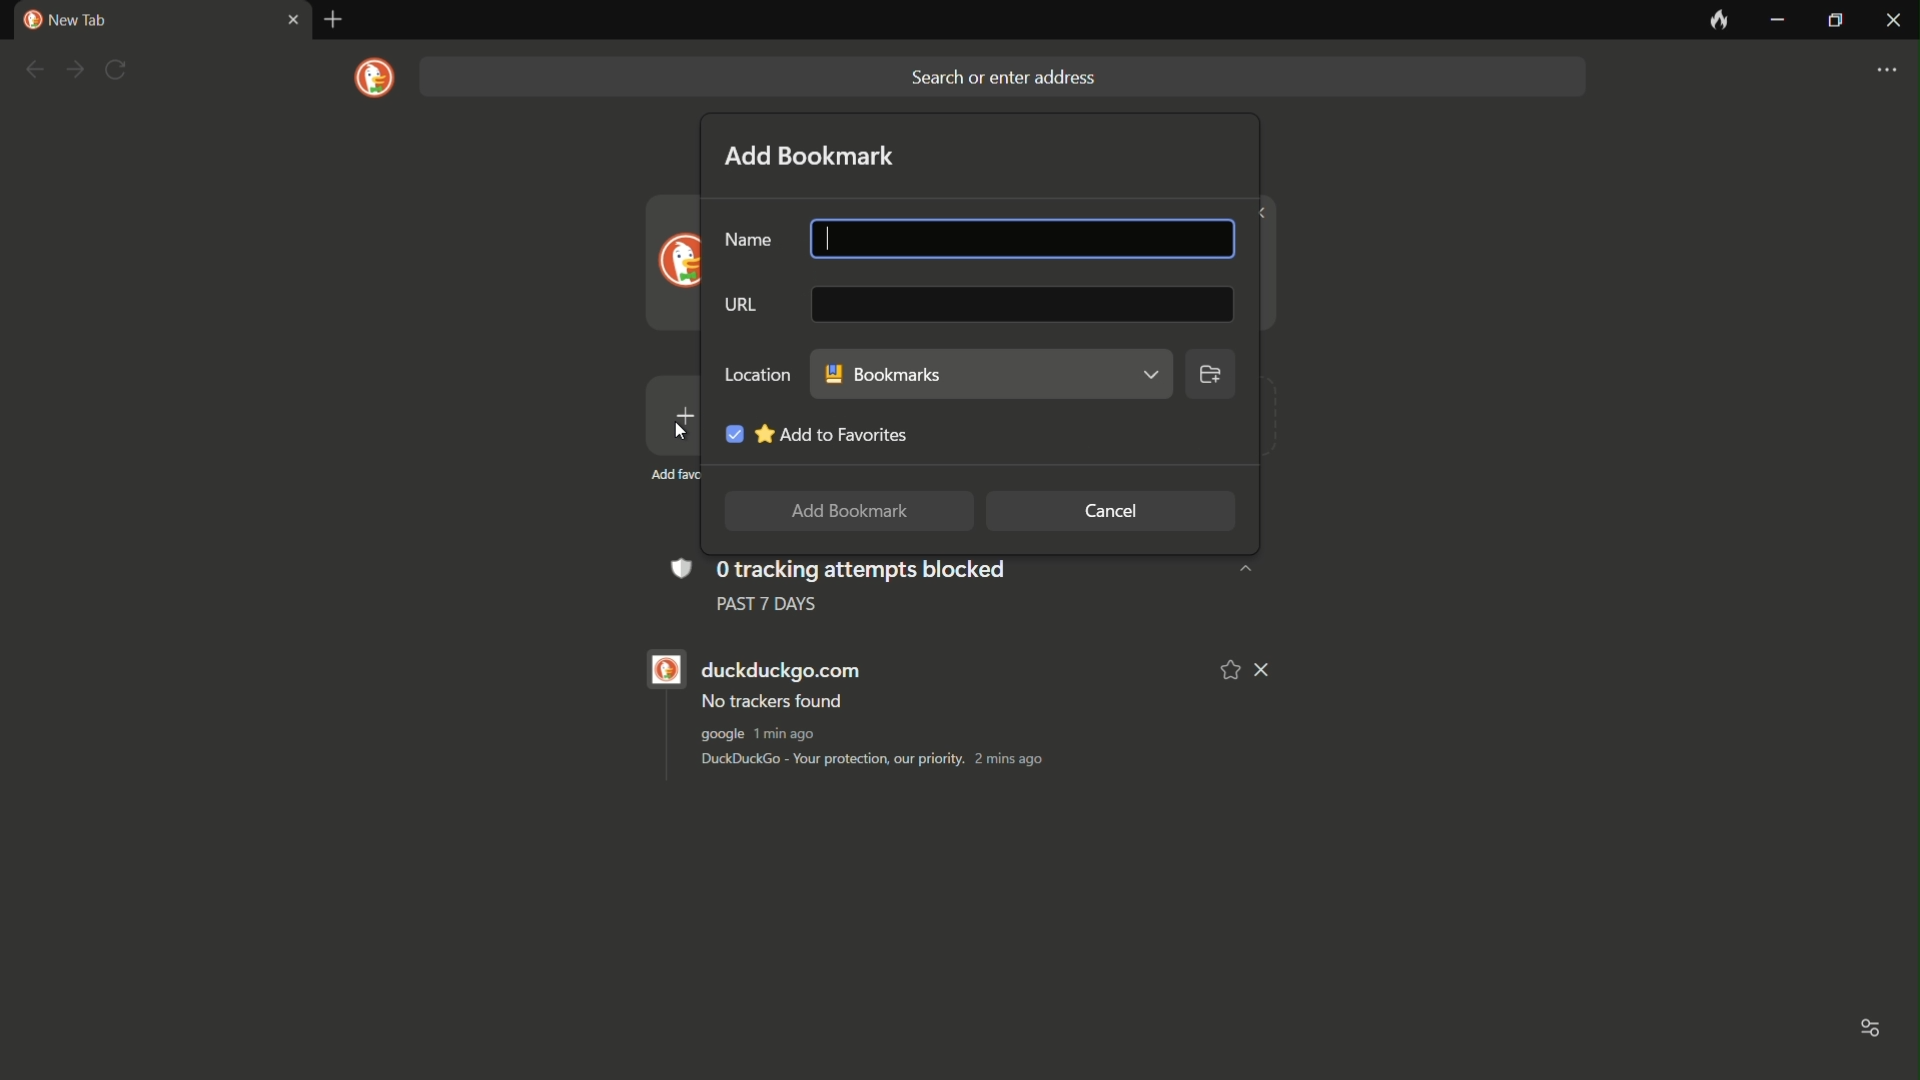  What do you see at coordinates (813, 430) in the screenshot?
I see `add to favorite` at bounding box center [813, 430].